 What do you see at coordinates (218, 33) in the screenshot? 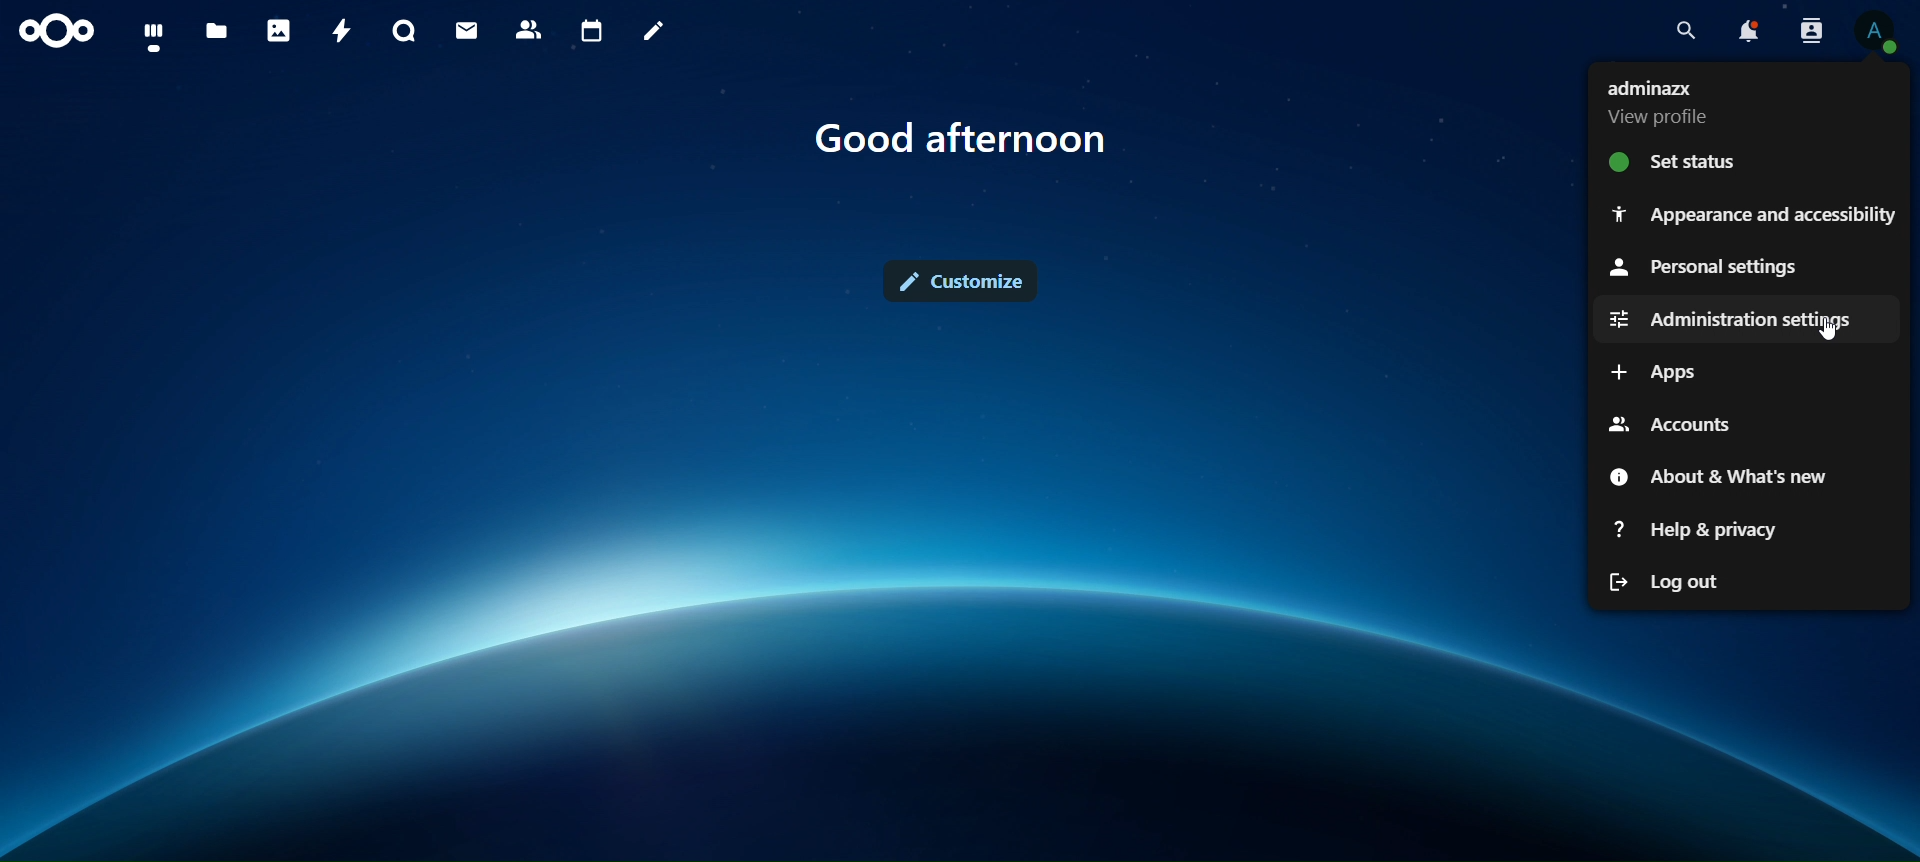
I see `files` at bounding box center [218, 33].